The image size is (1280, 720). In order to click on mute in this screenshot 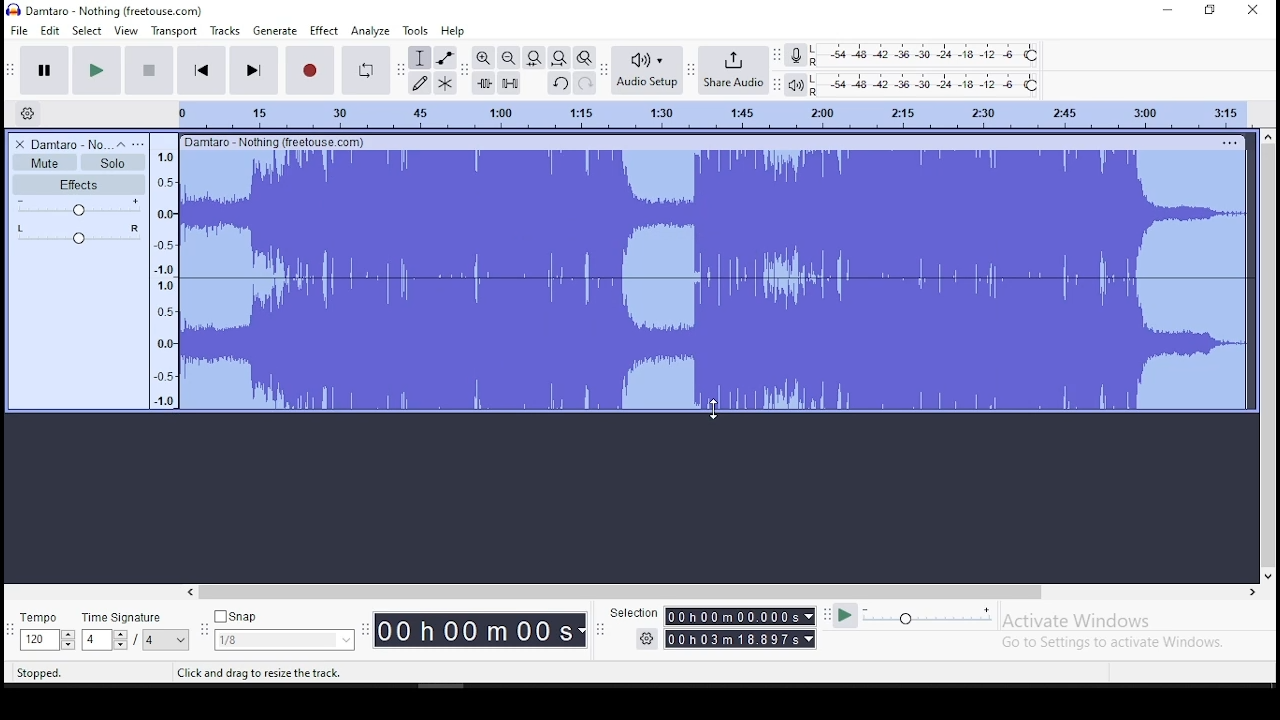, I will do `click(45, 162)`.